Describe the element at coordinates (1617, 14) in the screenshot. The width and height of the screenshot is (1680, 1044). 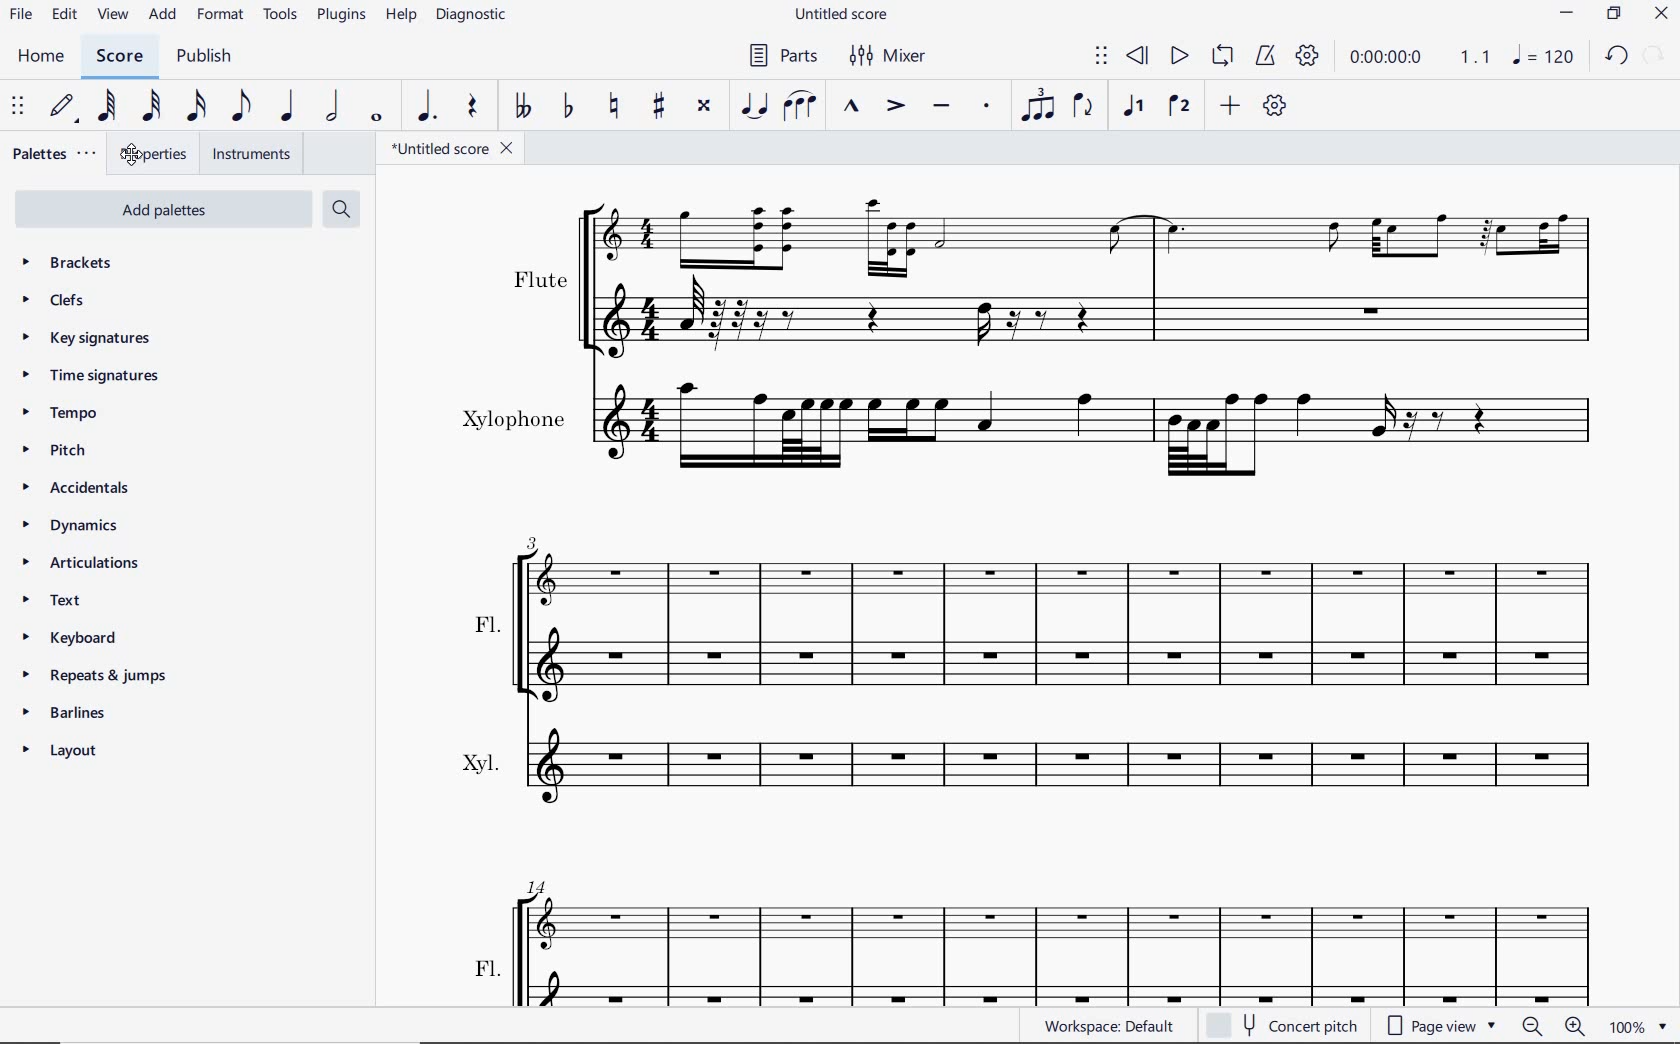
I see `RESTORE DOWN` at that location.